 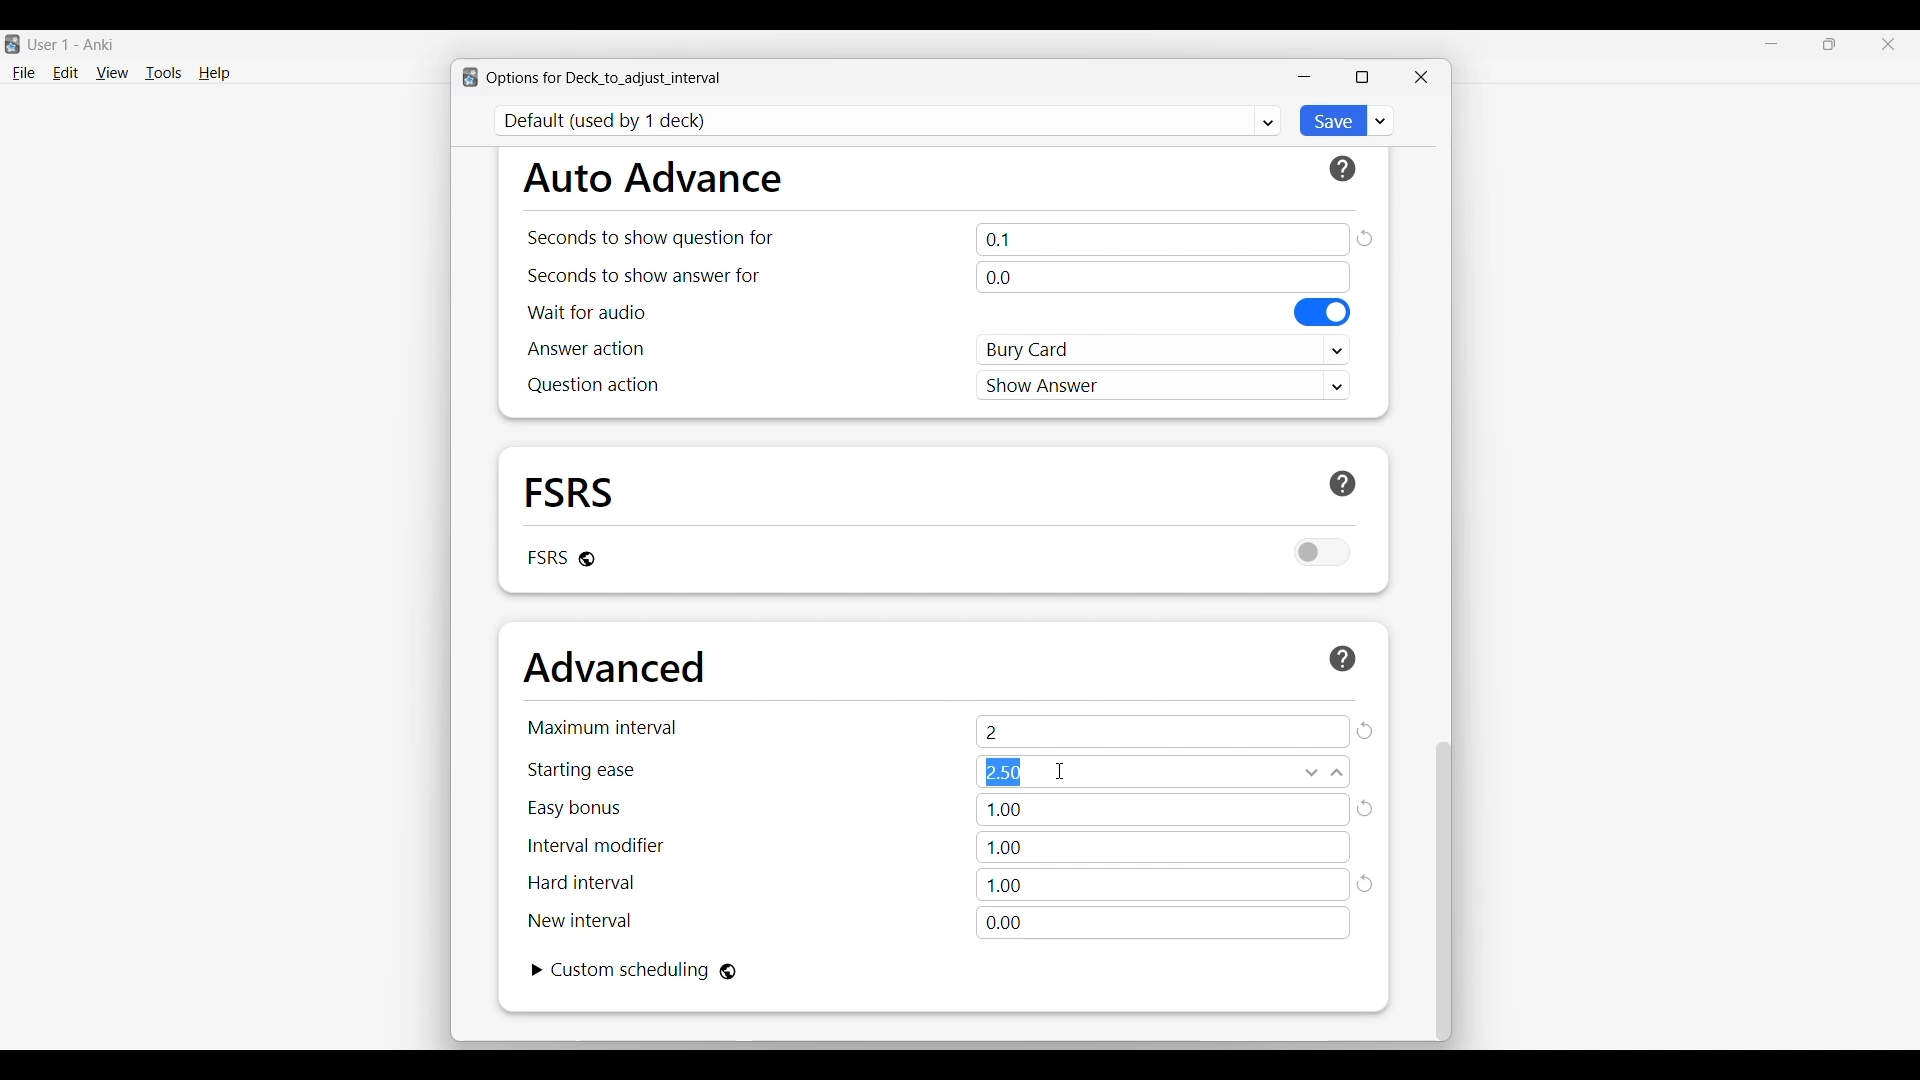 What do you see at coordinates (1343, 658) in the screenshot?
I see `Learn more about respective section` at bounding box center [1343, 658].